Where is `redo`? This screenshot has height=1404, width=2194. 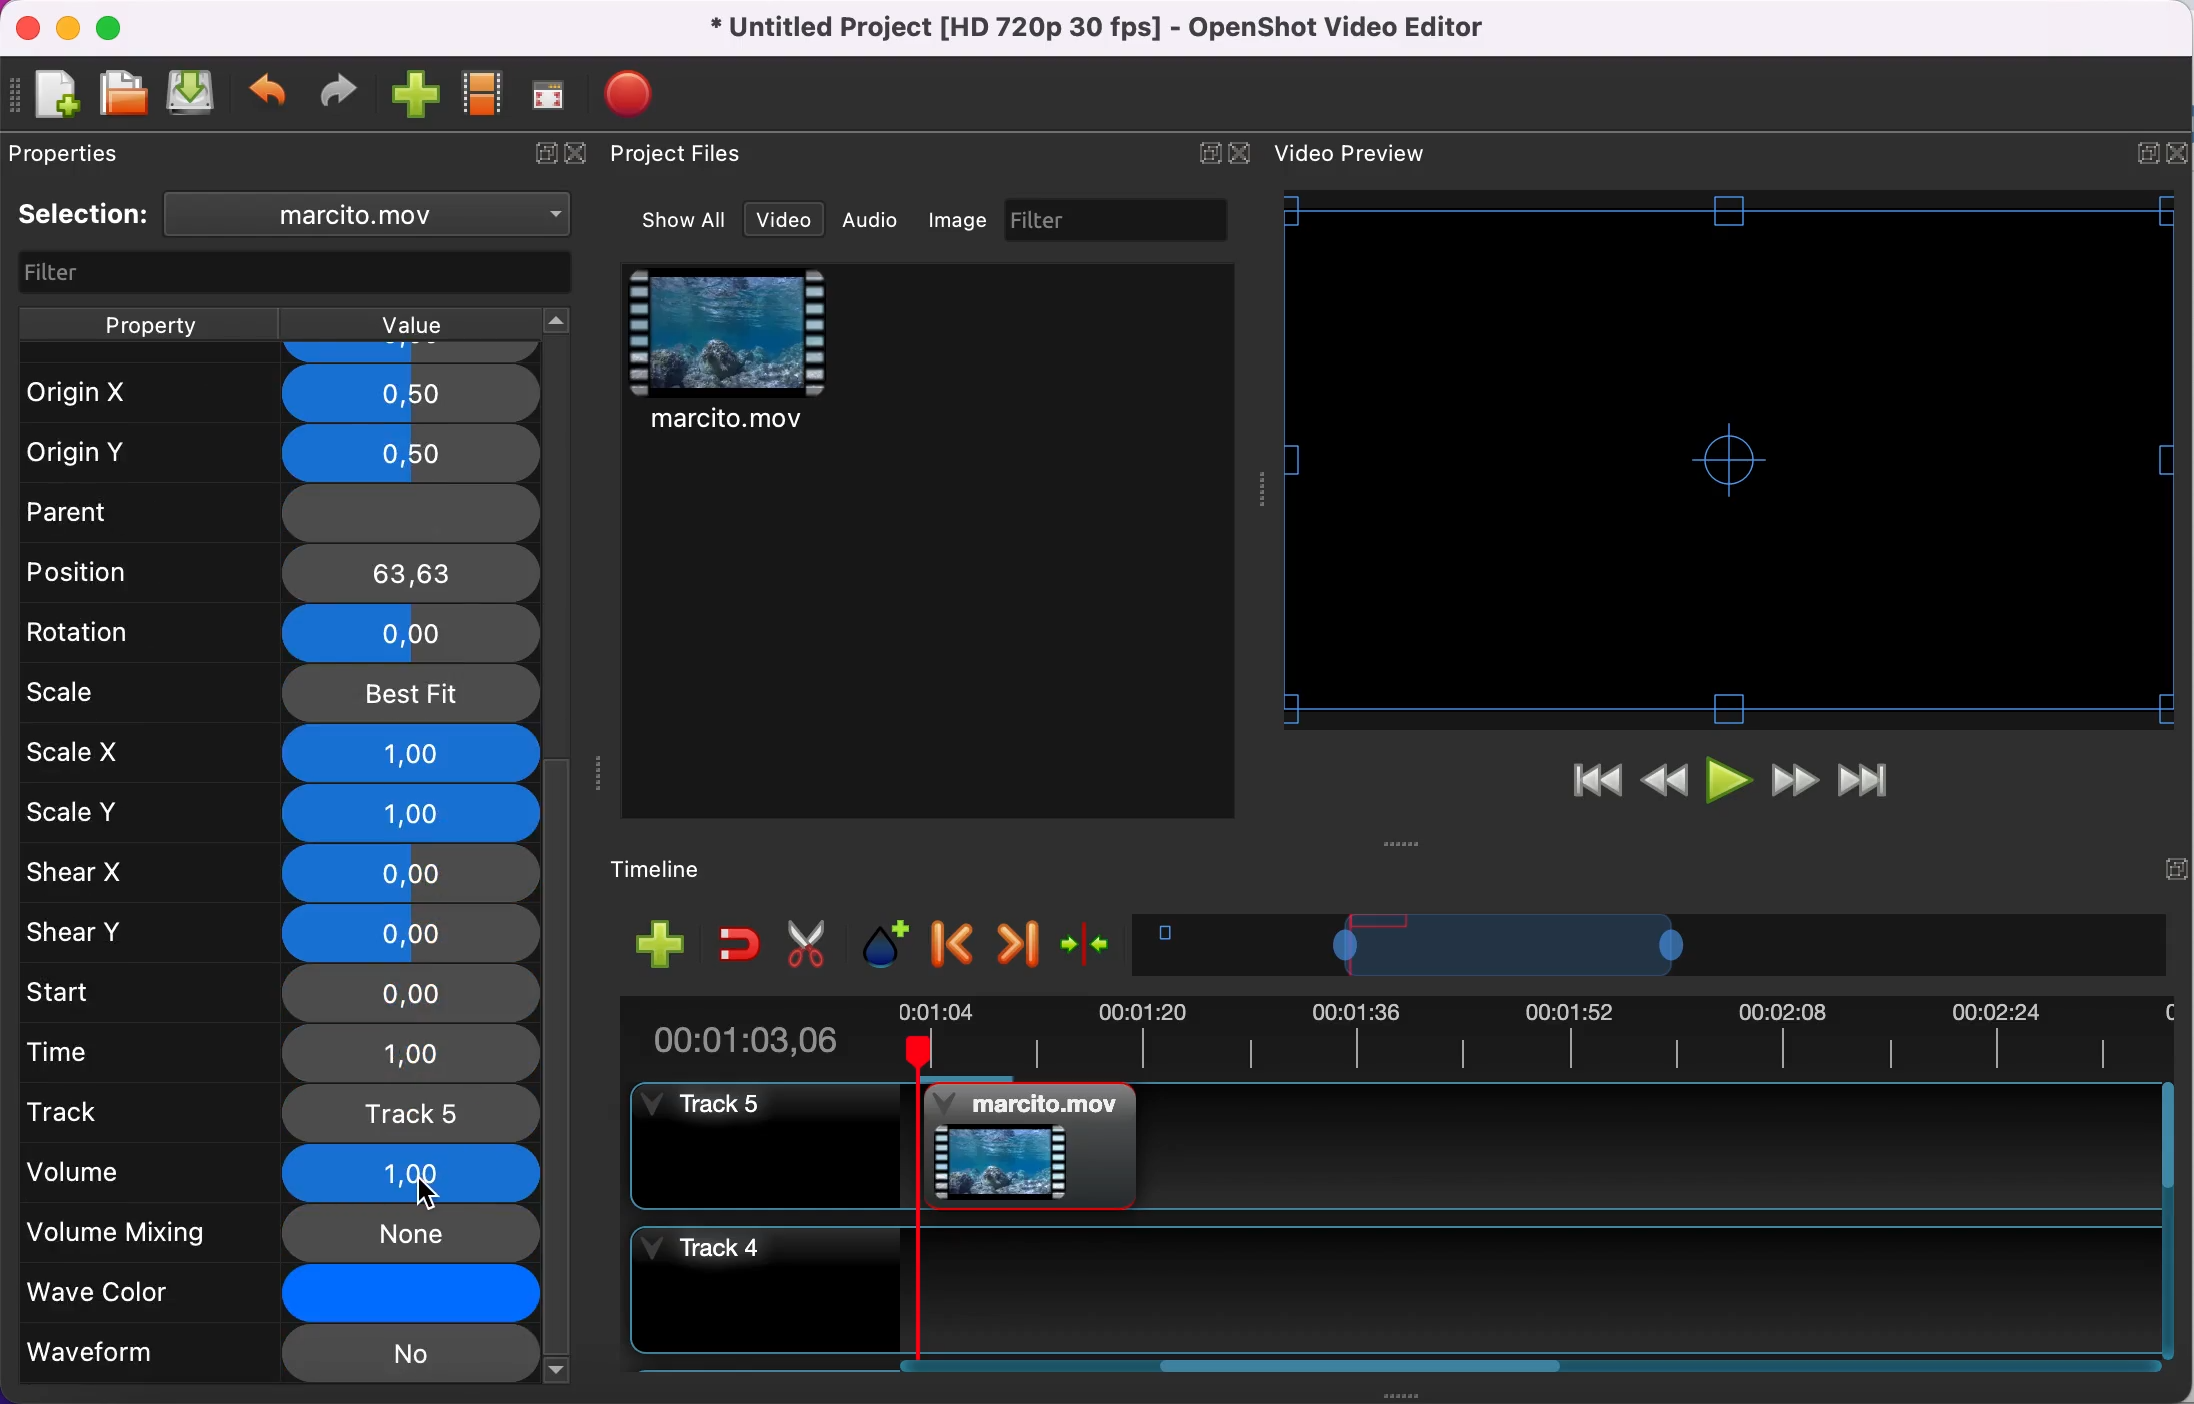 redo is located at coordinates (339, 92).